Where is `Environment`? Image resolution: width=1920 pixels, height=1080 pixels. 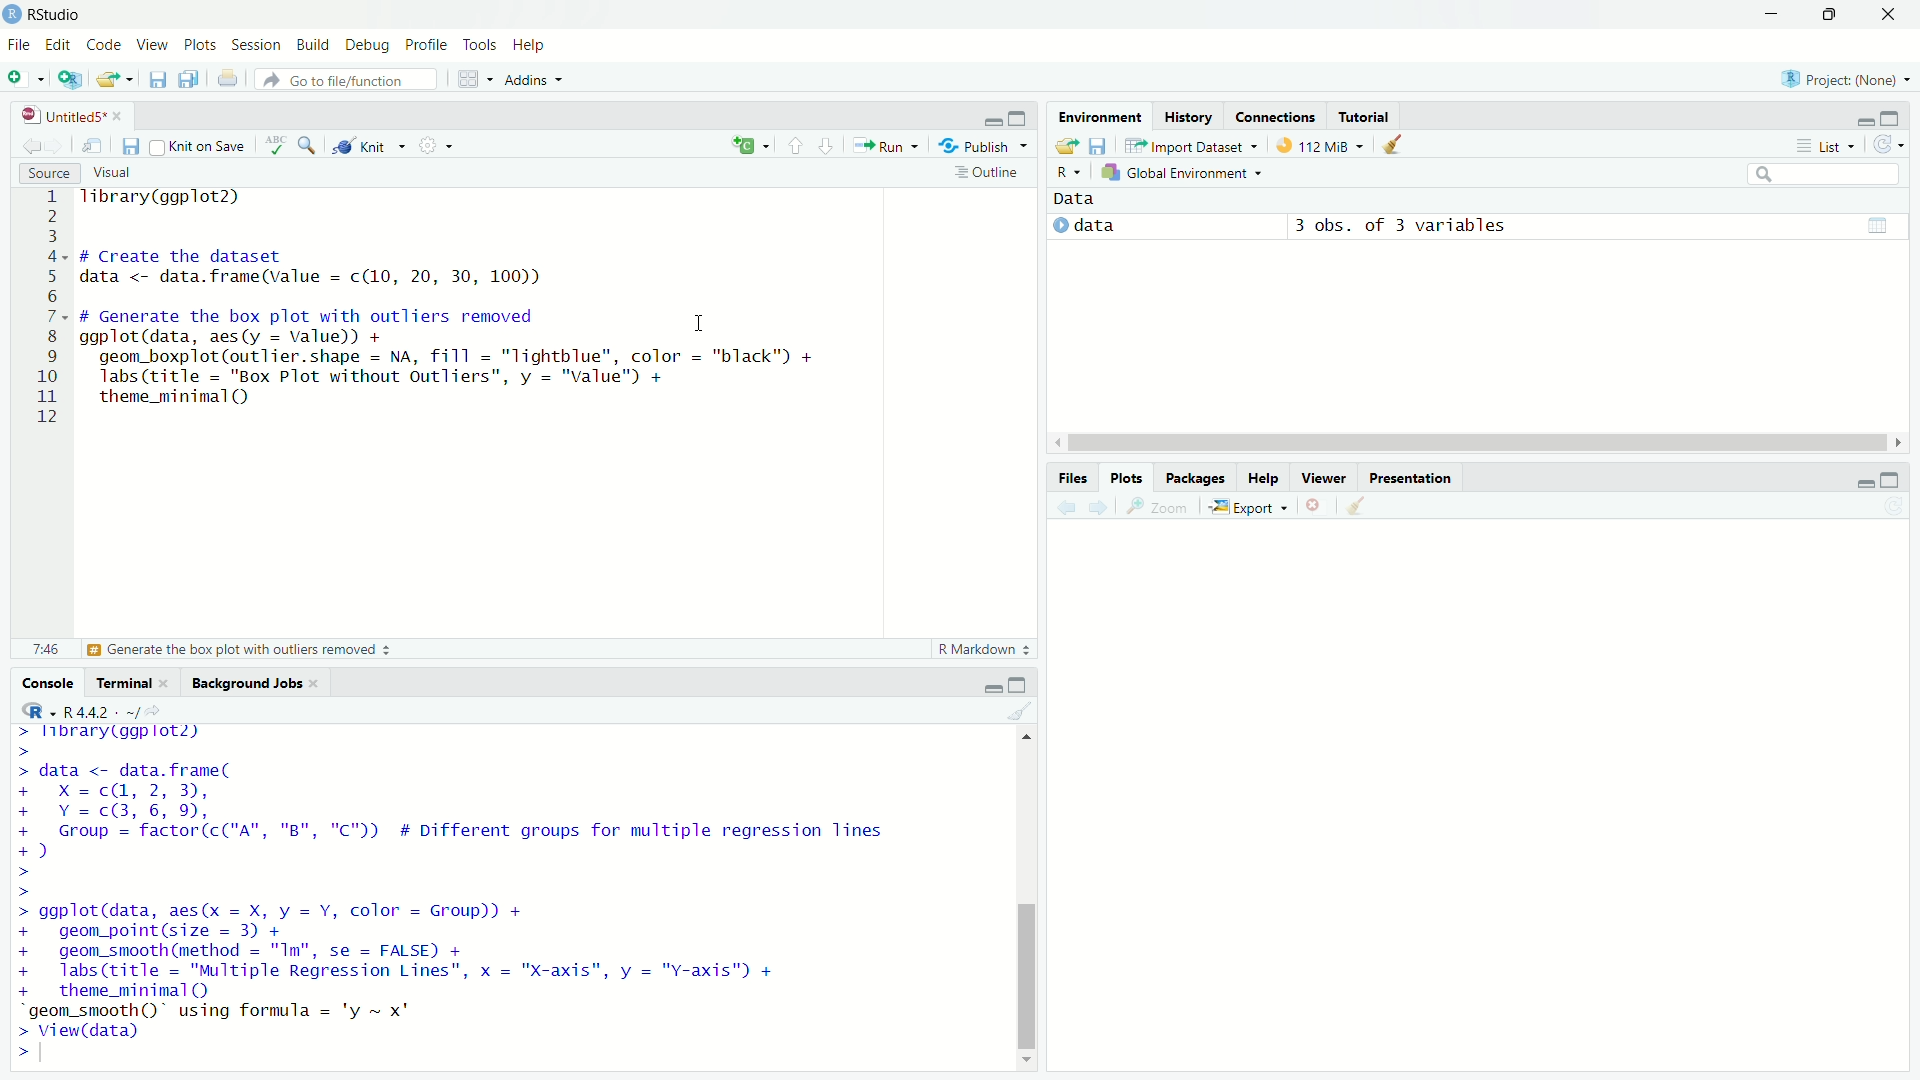
Environment is located at coordinates (1097, 116).